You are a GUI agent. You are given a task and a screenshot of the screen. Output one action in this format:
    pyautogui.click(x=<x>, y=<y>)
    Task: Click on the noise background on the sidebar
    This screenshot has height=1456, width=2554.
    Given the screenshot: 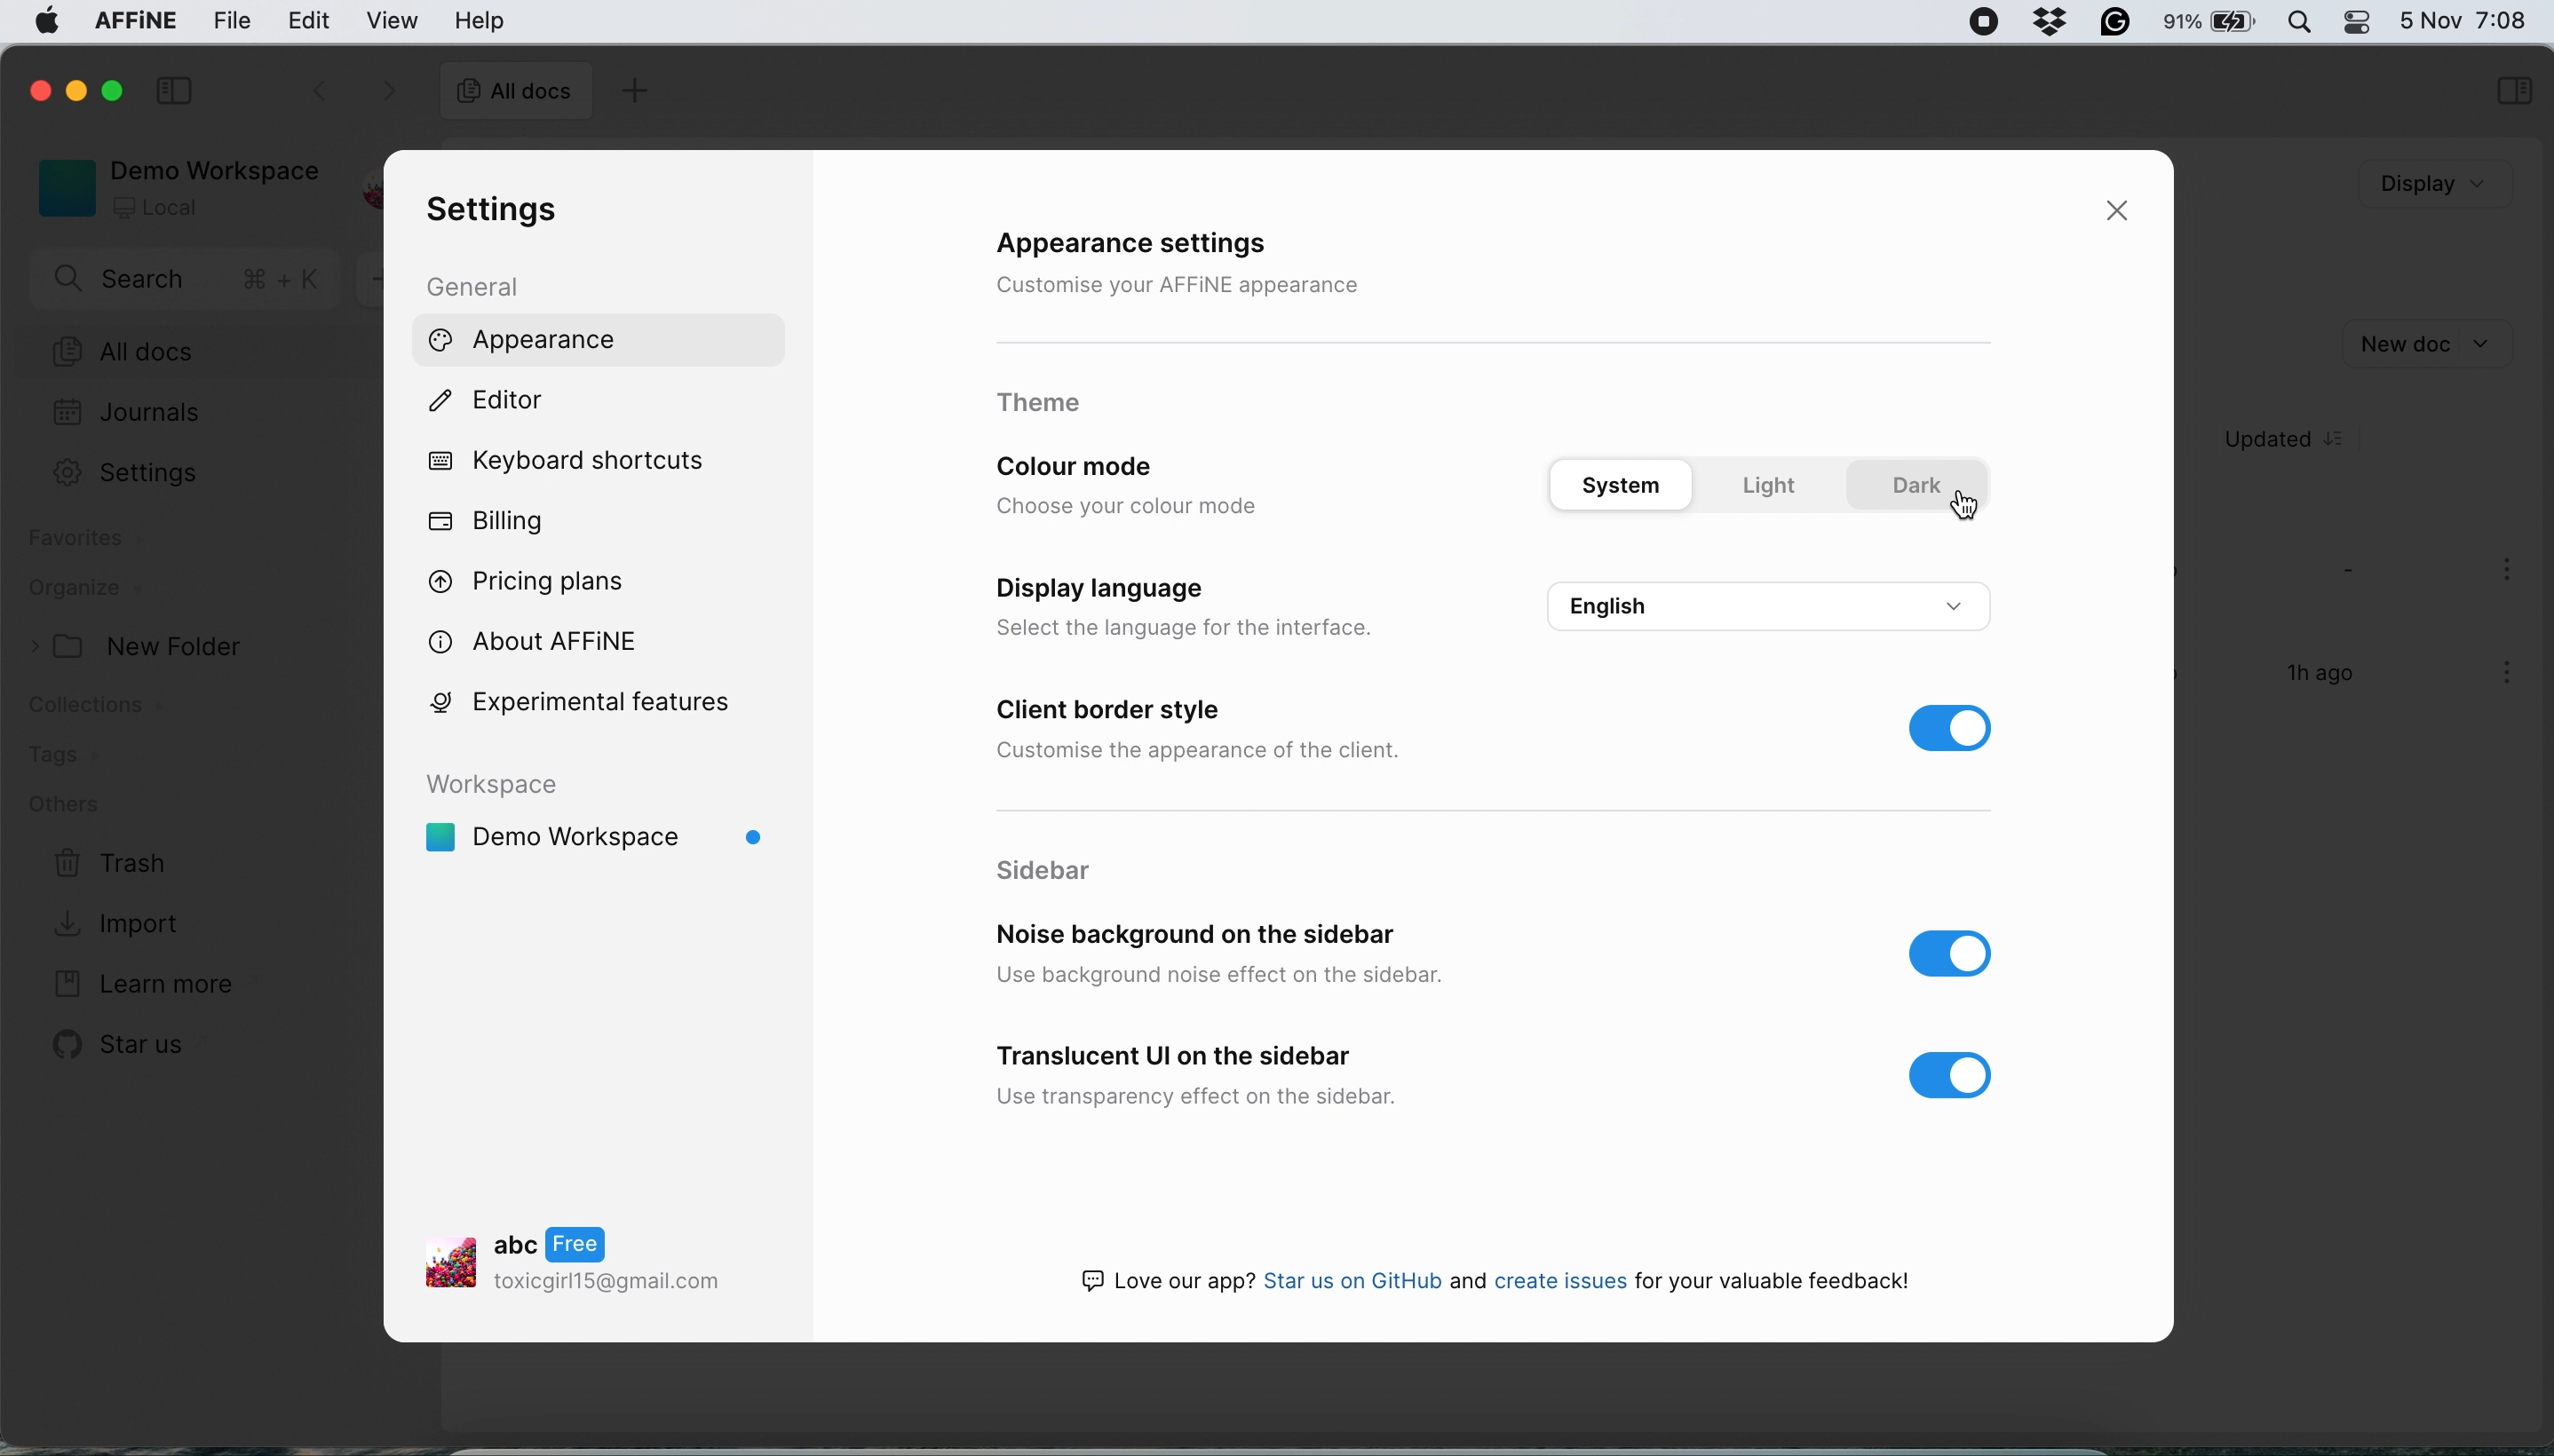 What is the action you would take?
    pyautogui.click(x=1191, y=933)
    